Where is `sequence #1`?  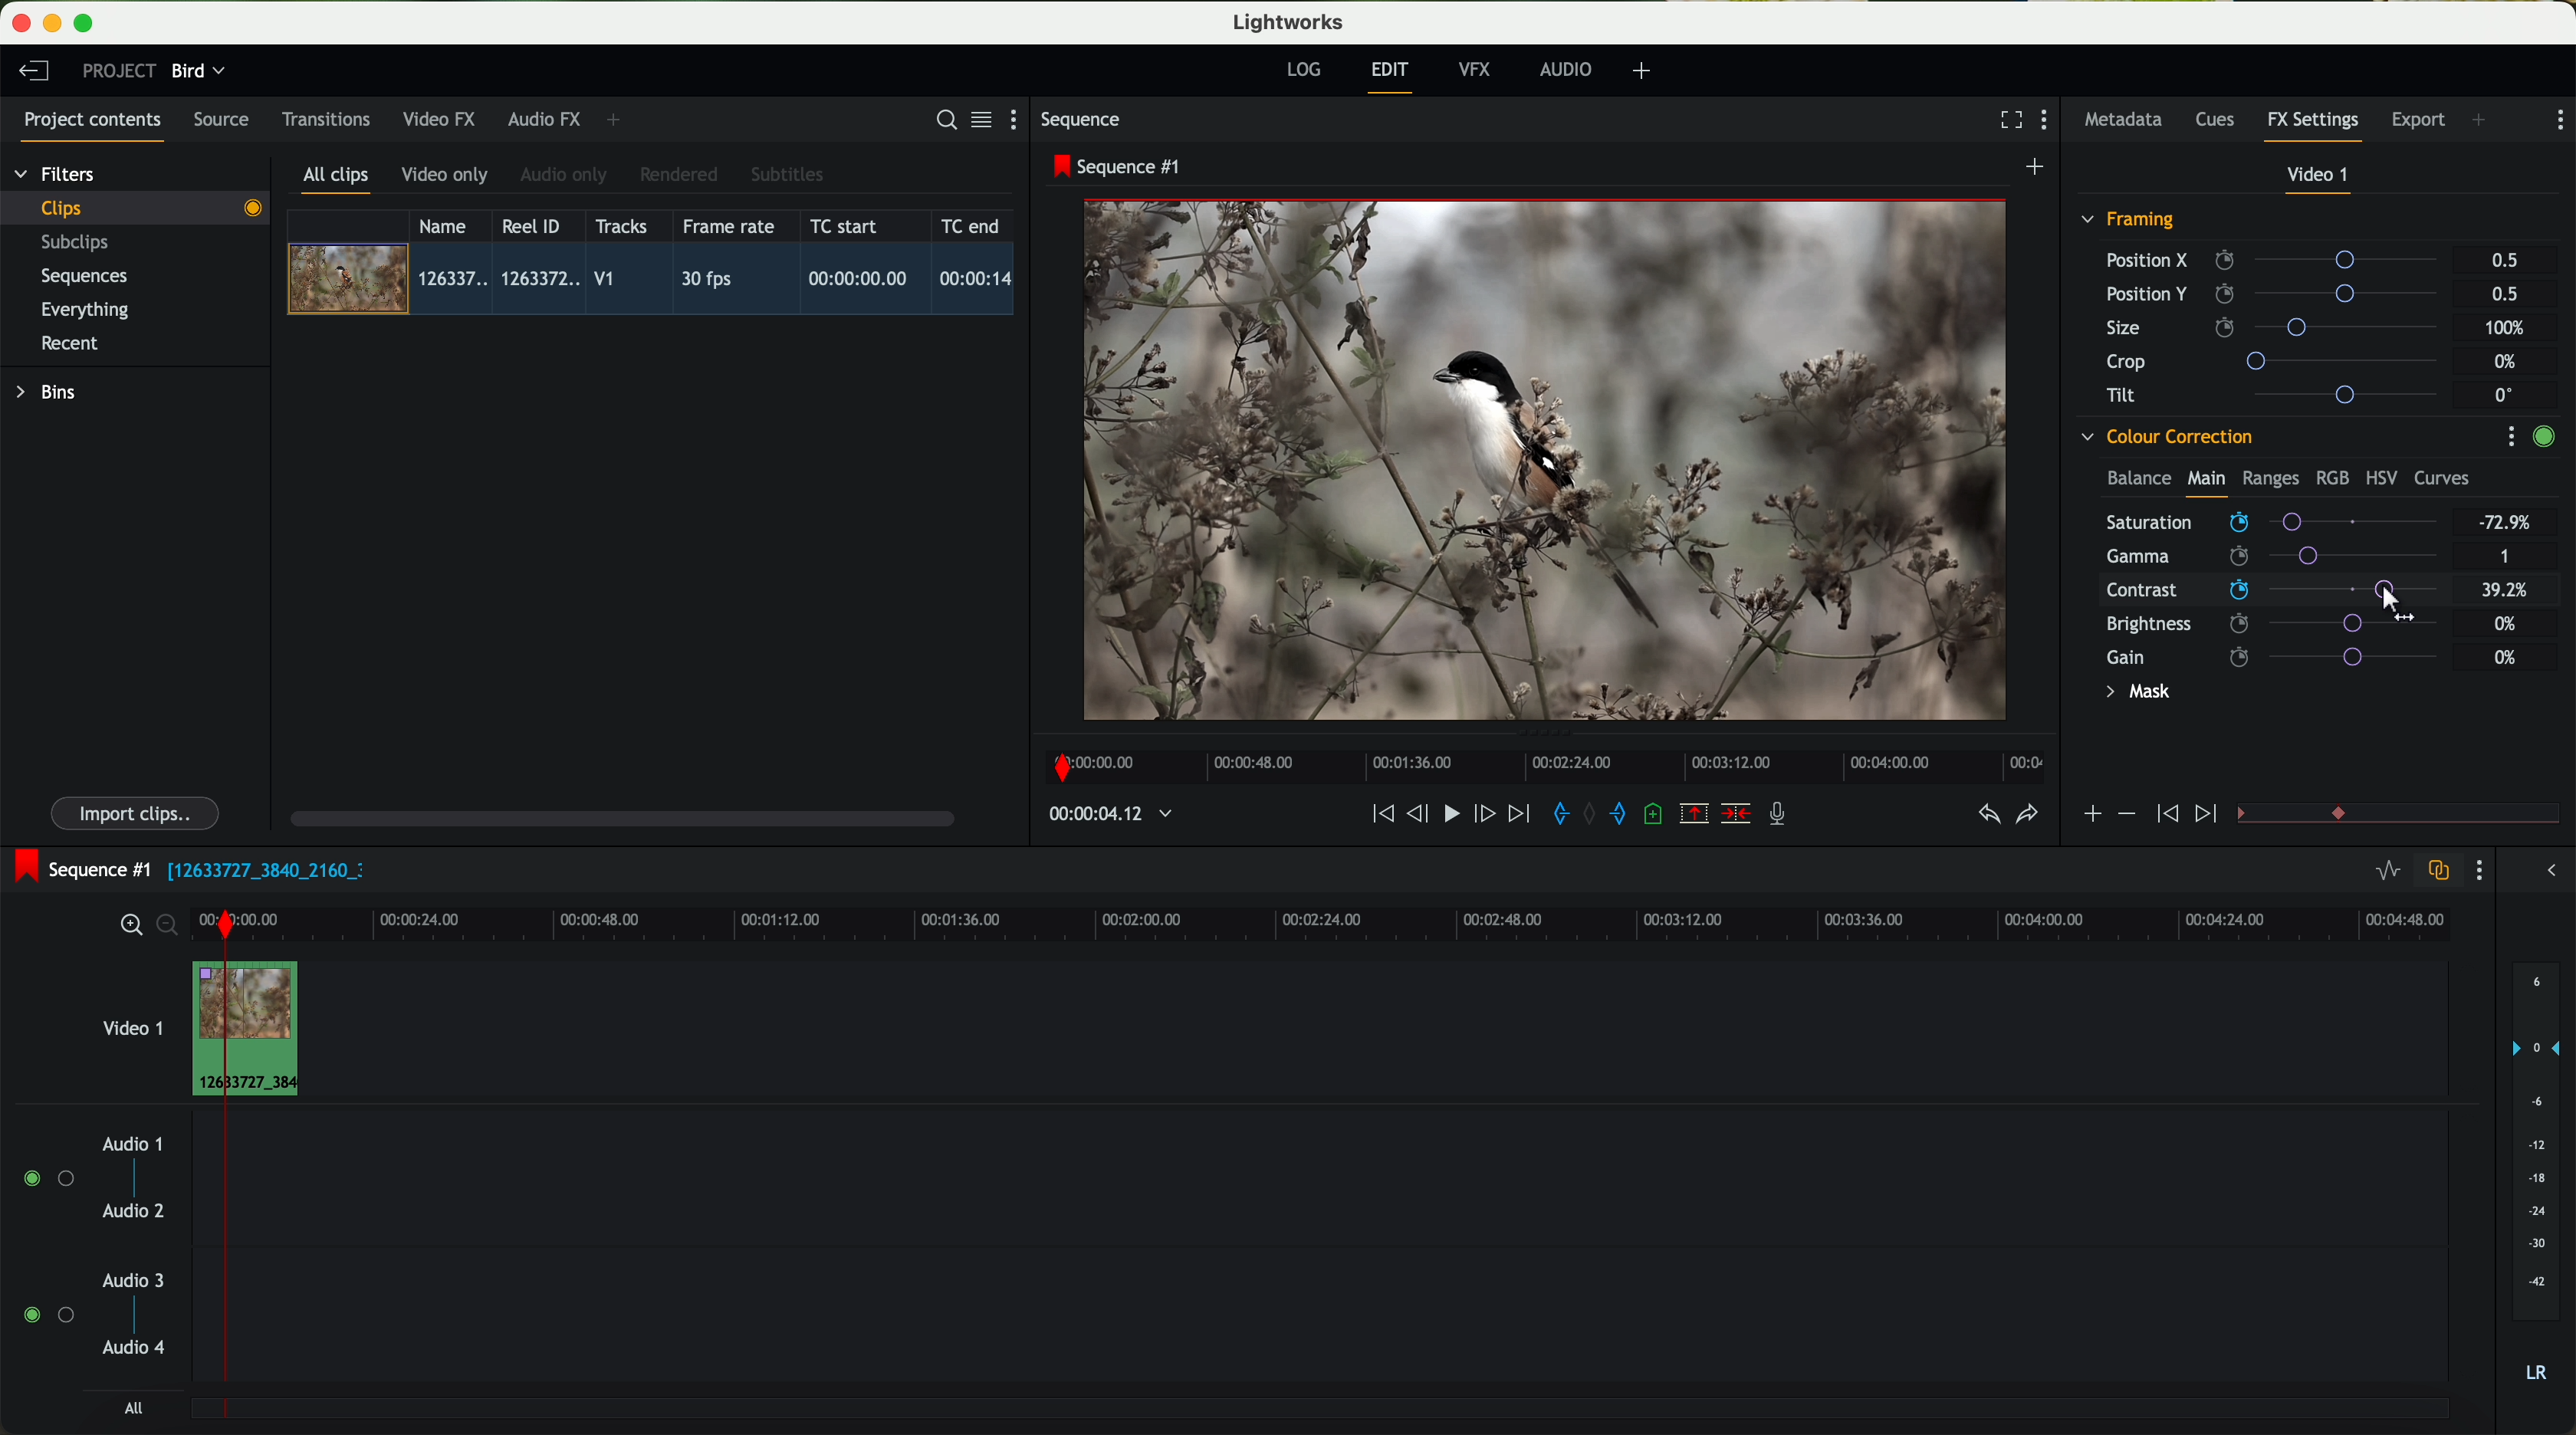
sequence #1 is located at coordinates (77, 869).